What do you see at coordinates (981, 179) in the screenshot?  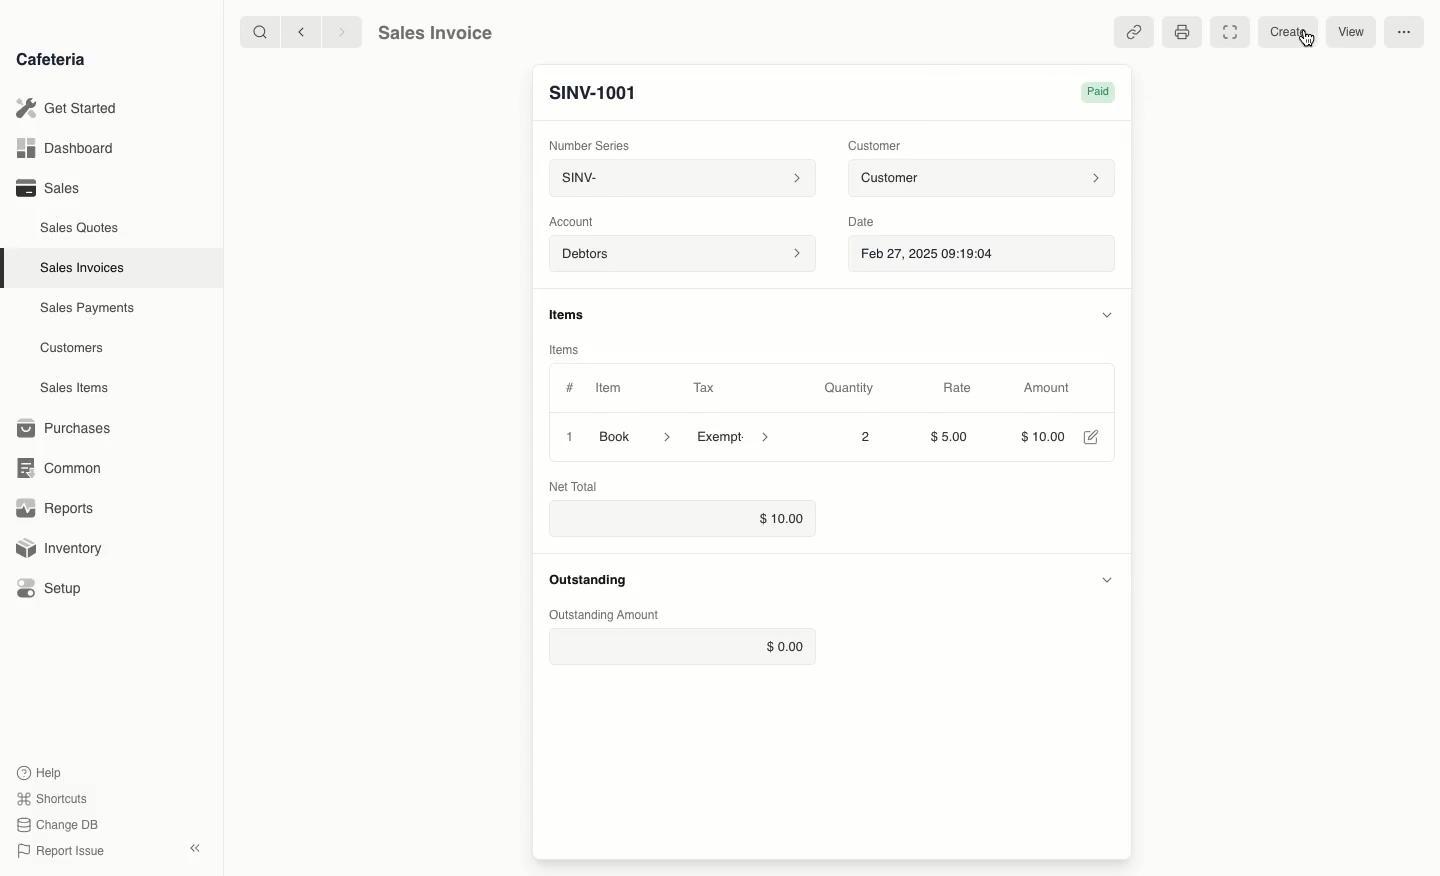 I see `Customer` at bounding box center [981, 179].